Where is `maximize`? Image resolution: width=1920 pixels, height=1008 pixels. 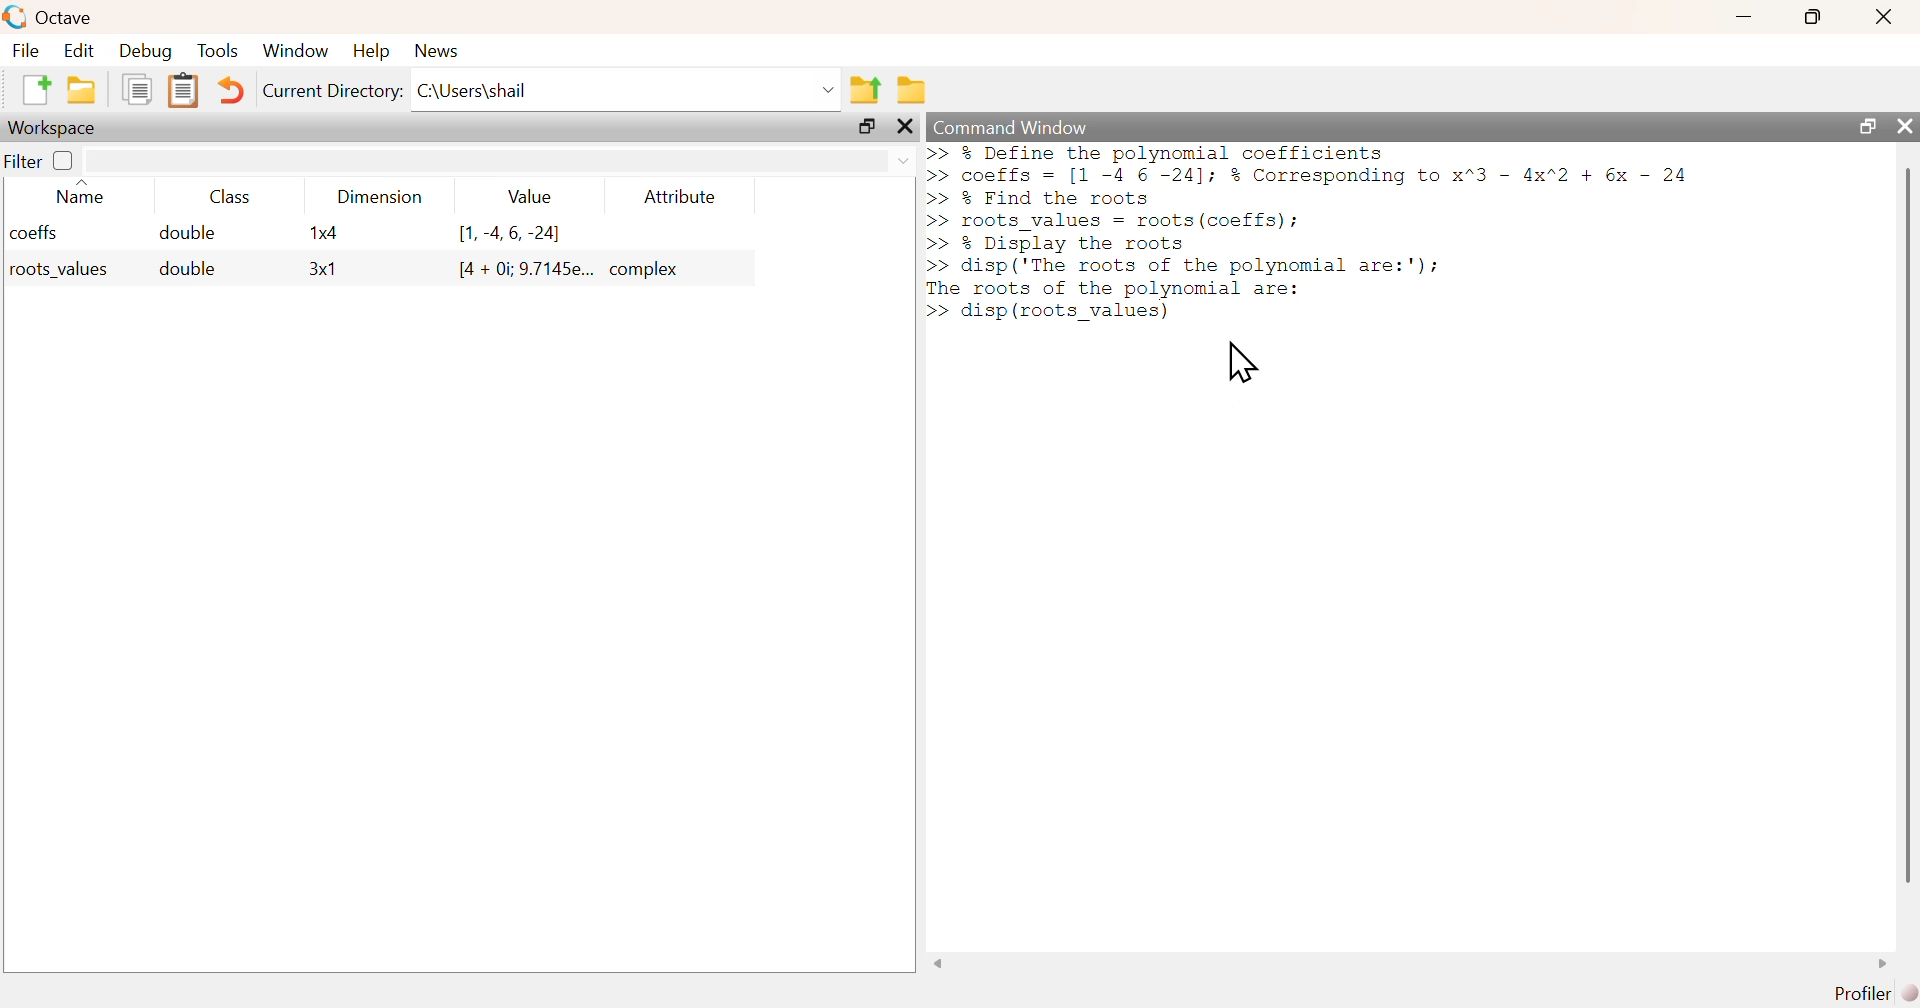 maximize is located at coordinates (1815, 16).